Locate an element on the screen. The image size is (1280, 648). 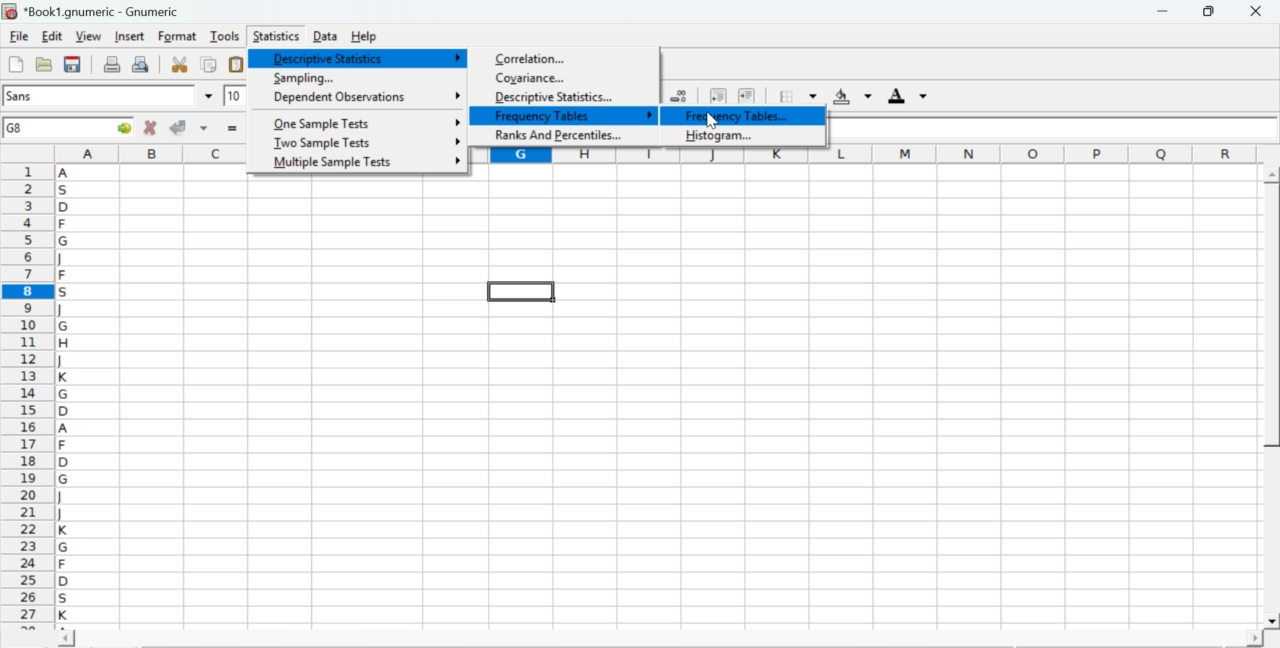
statistics is located at coordinates (274, 36).